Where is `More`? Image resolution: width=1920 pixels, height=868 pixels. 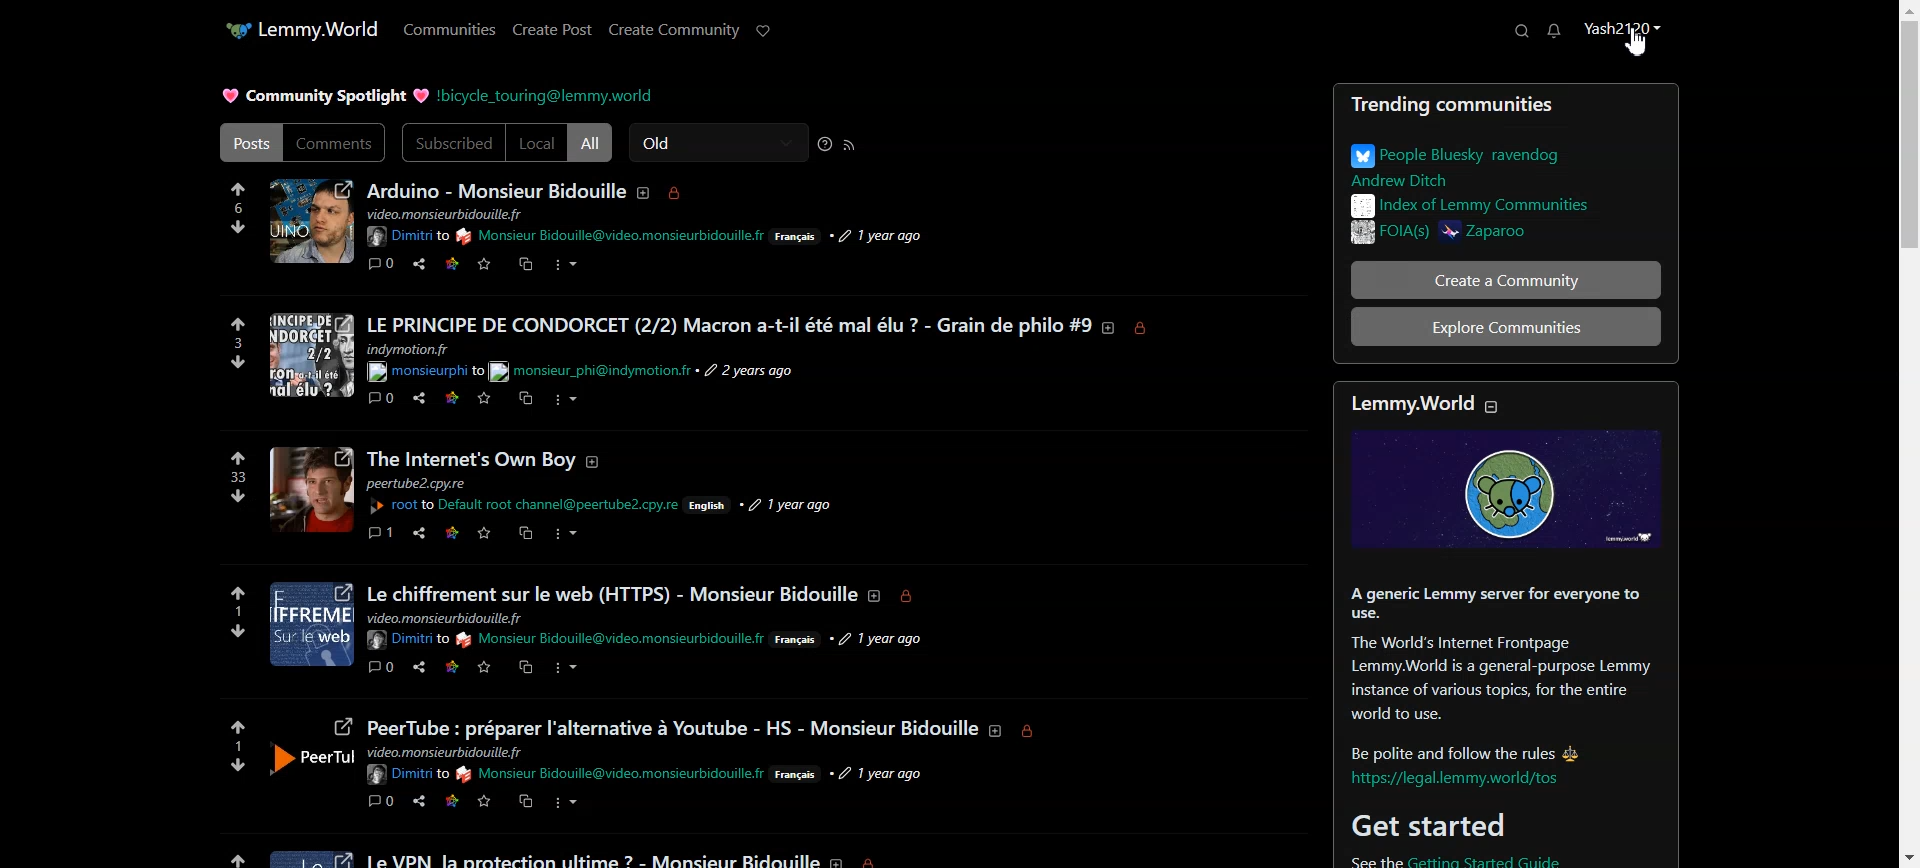
More is located at coordinates (565, 266).